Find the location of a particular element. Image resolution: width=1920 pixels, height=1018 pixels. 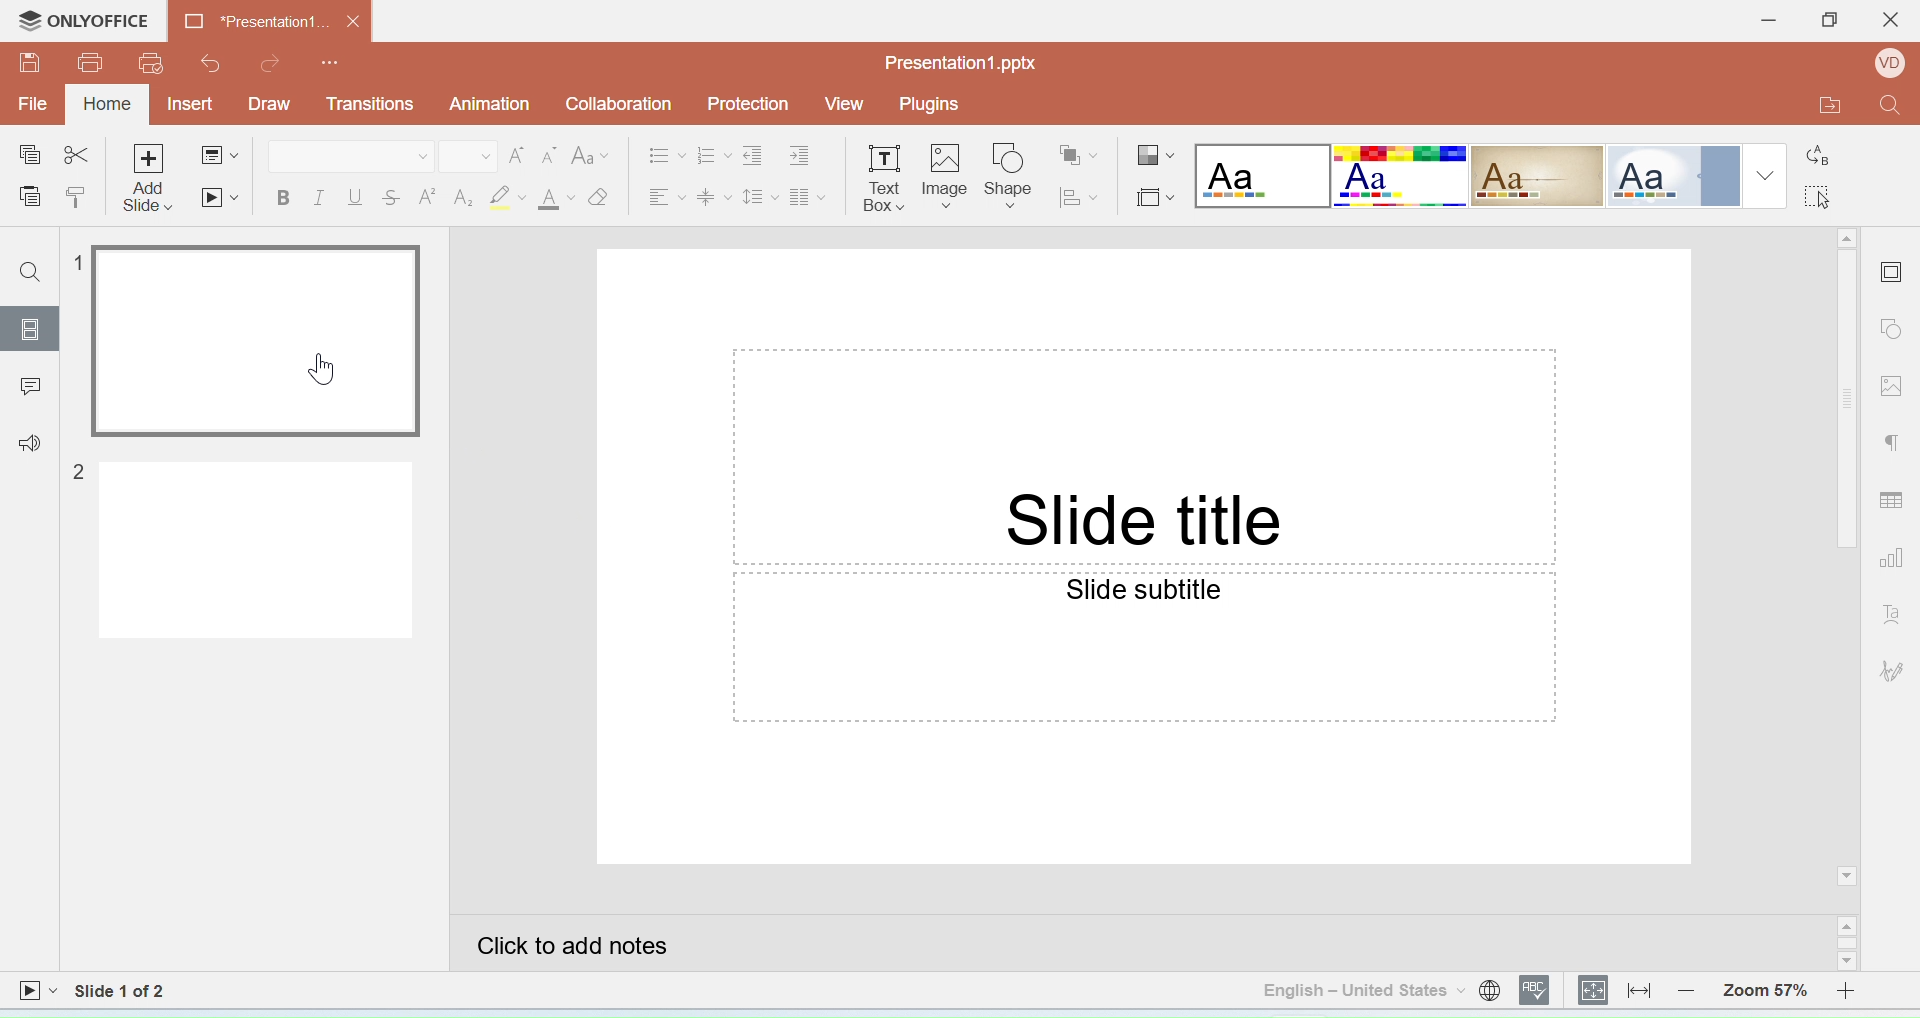

Add slide is located at coordinates (151, 179).